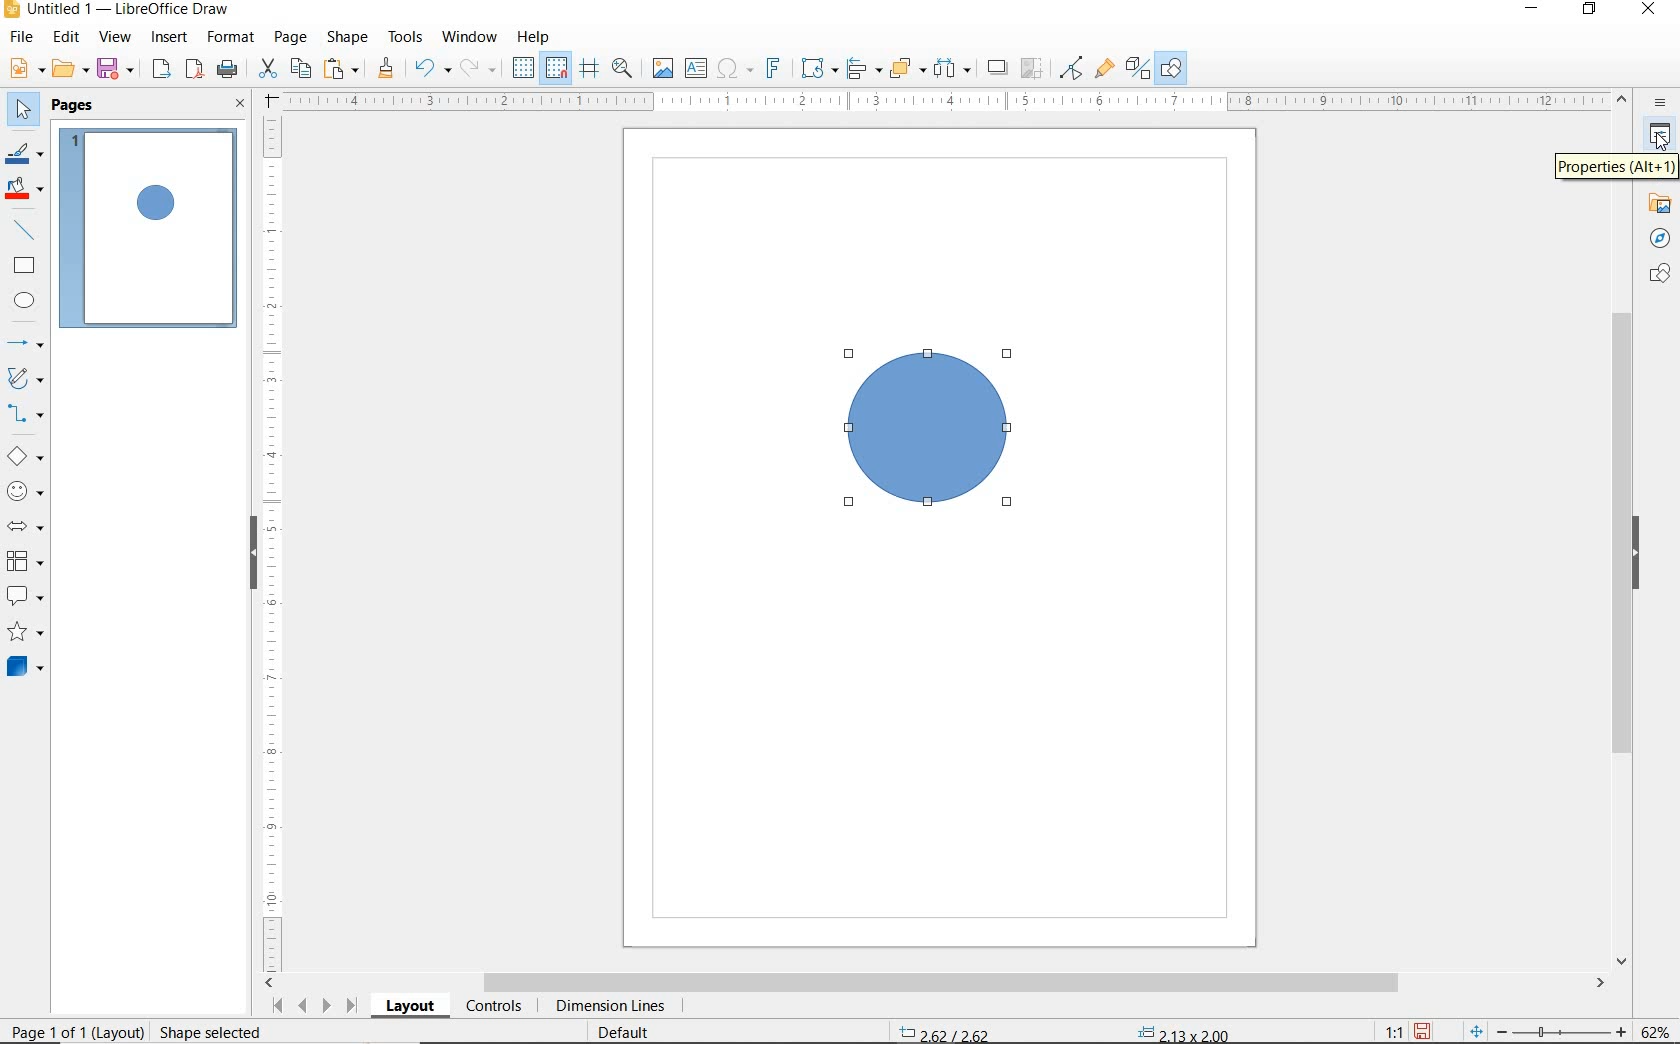 This screenshot has height=1044, width=1680. Describe the element at coordinates (1072, 66) in the screenshot. I see `TOGGLE POINT EDIT MODE` at that location.